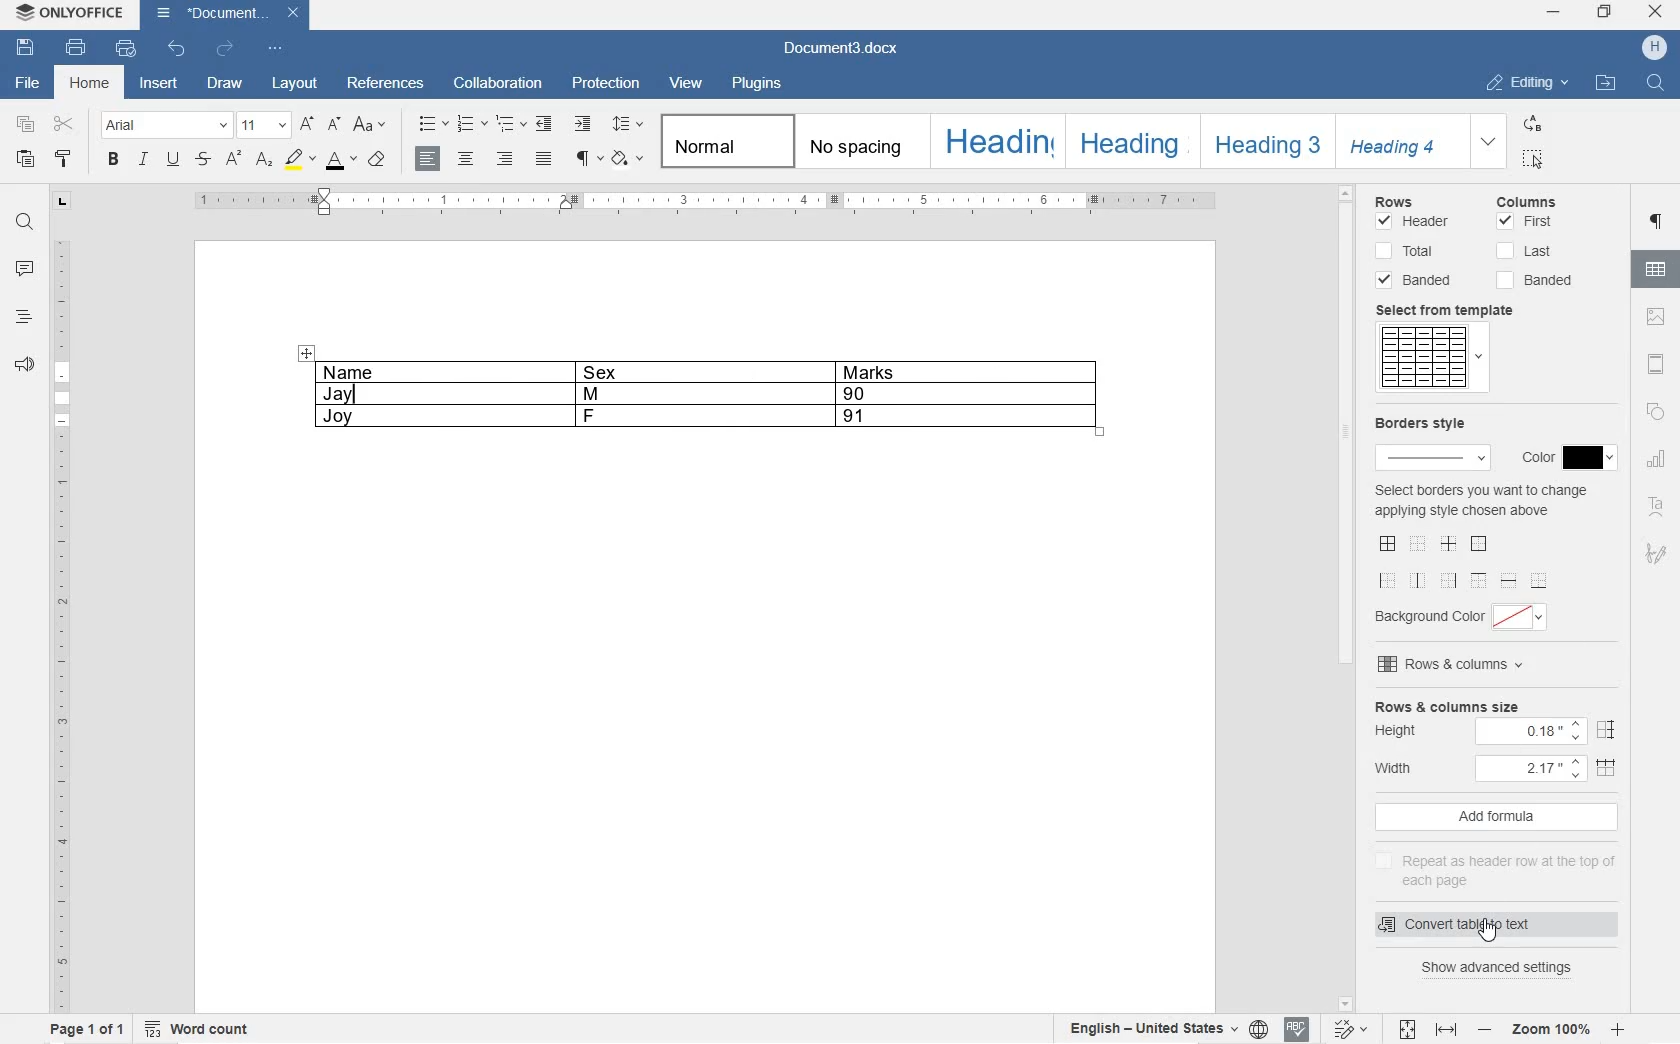 The image size is (1680, 1044). I want to click on rows & columns size, so click(1446, 705).